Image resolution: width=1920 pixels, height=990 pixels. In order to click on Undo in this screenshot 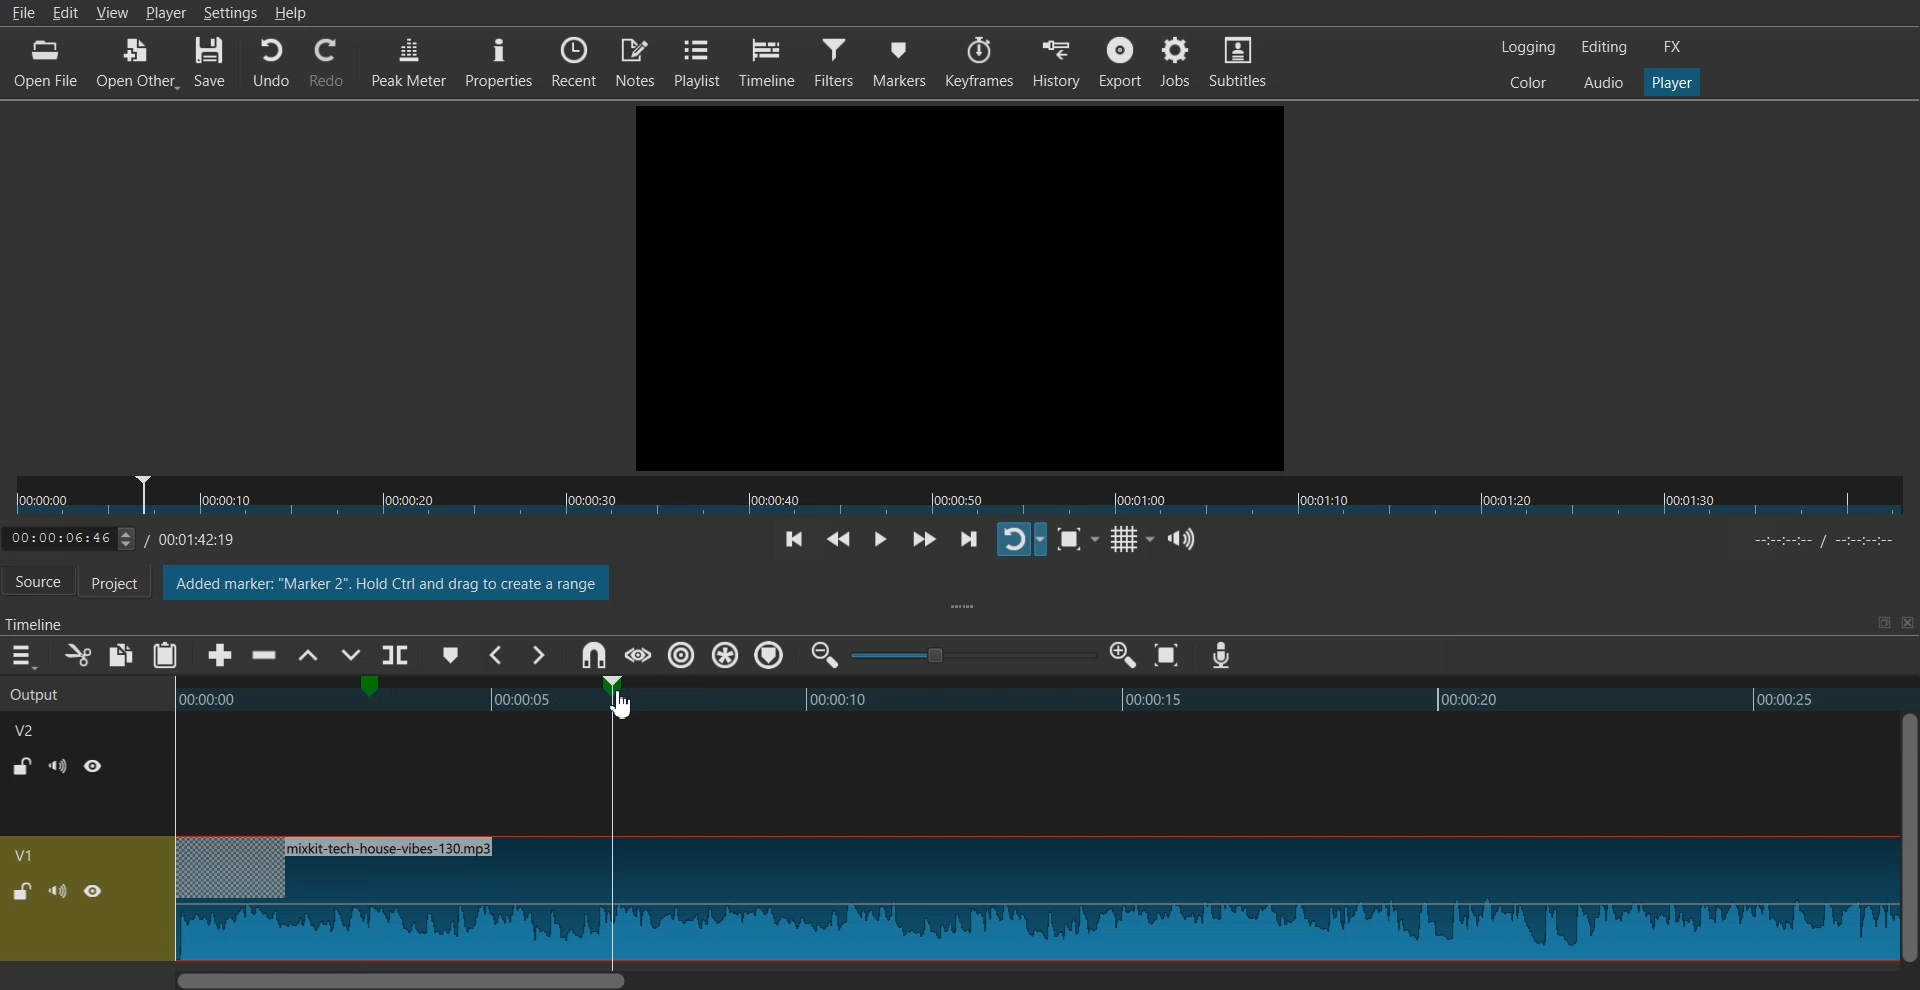, I will do `click(271, 63)`.